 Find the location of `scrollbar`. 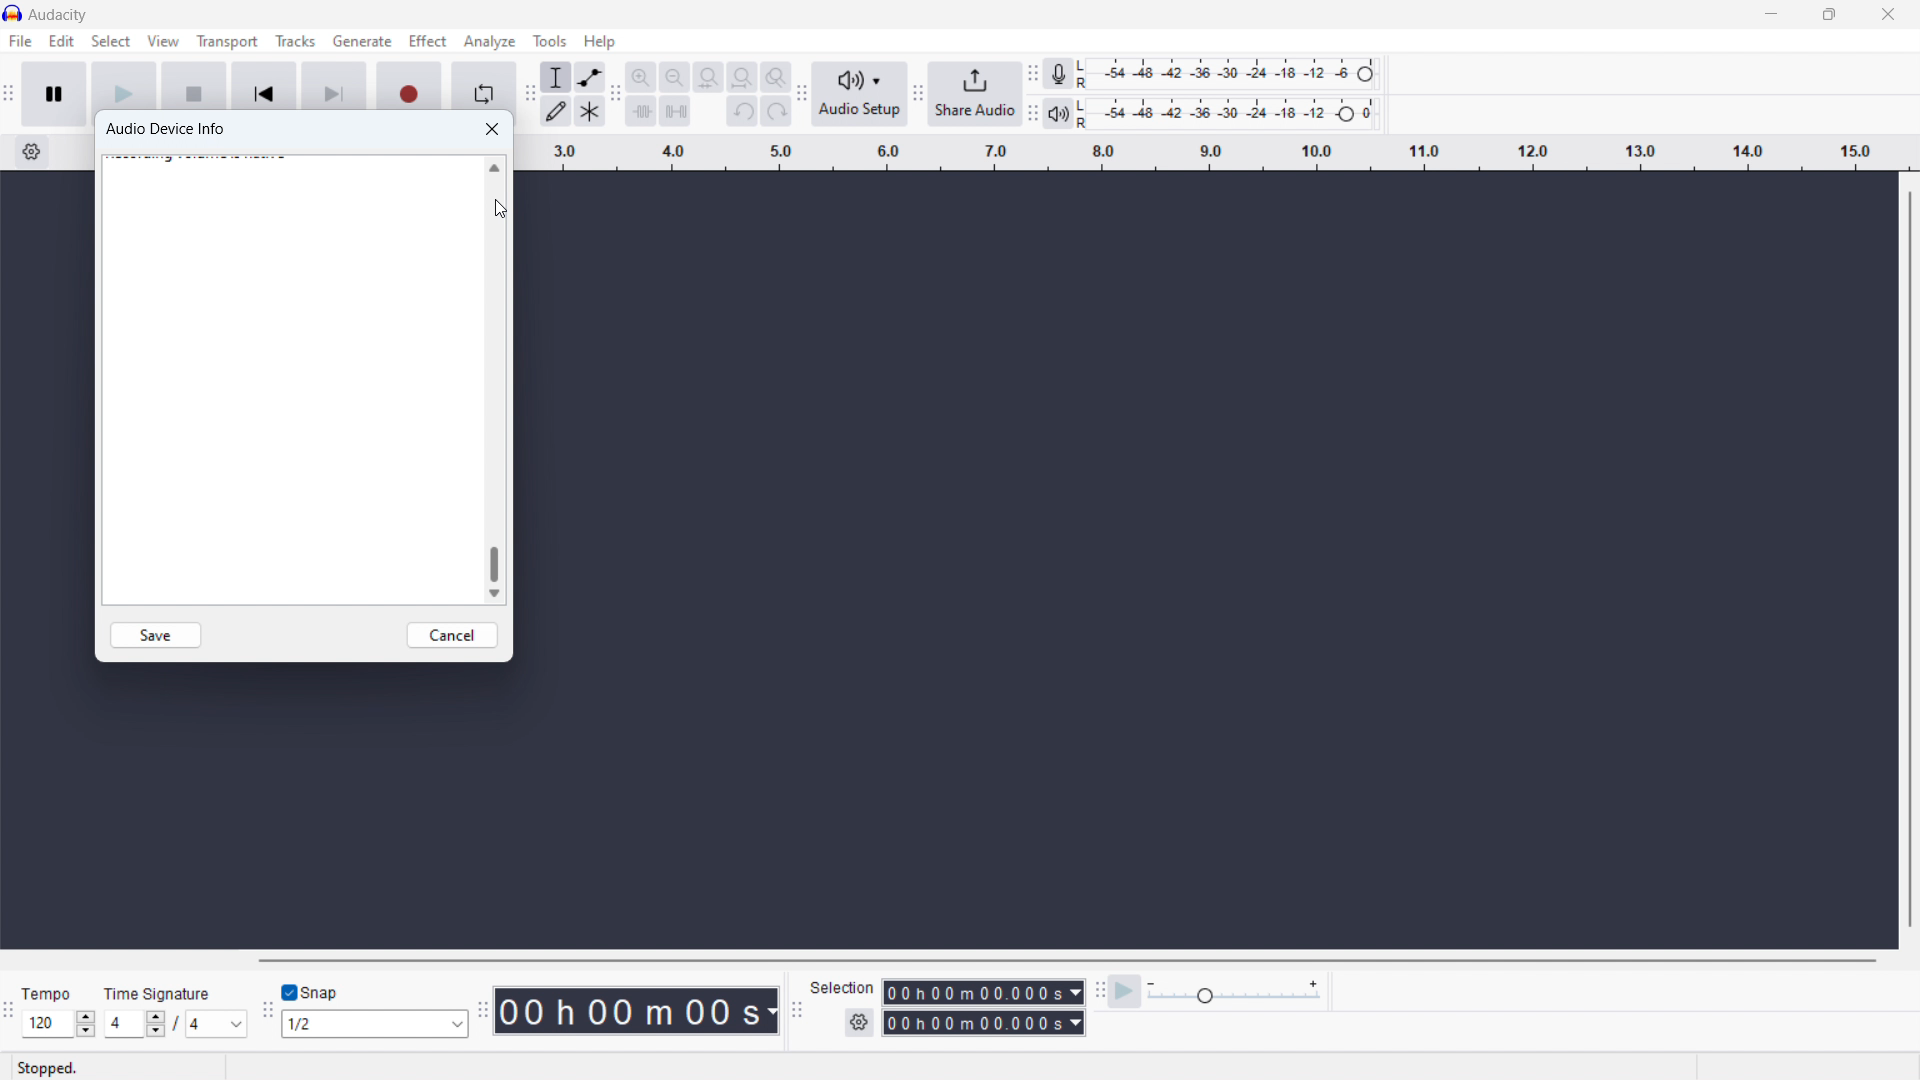

scrollbar is located at coordinates (494, 564).